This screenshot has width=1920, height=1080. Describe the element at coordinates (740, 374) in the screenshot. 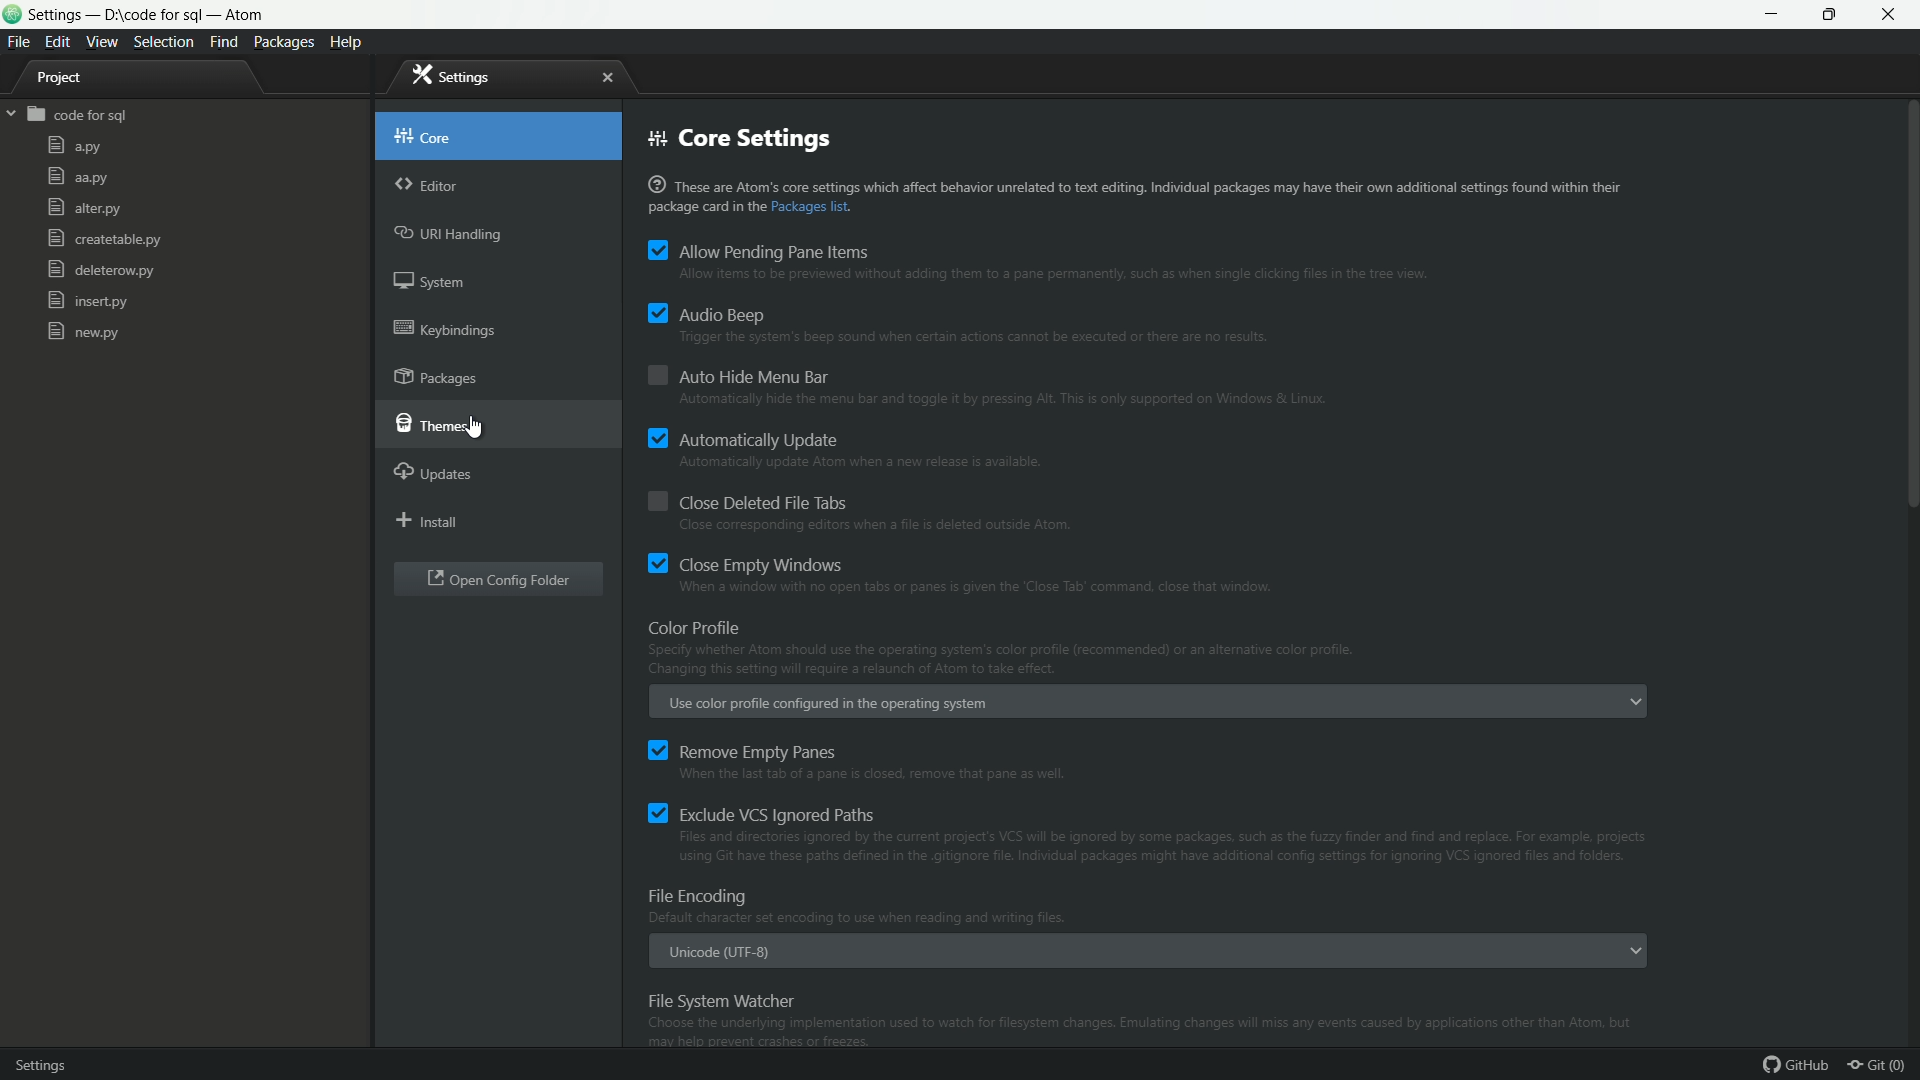

I see `auto hide menu bar` at that location.